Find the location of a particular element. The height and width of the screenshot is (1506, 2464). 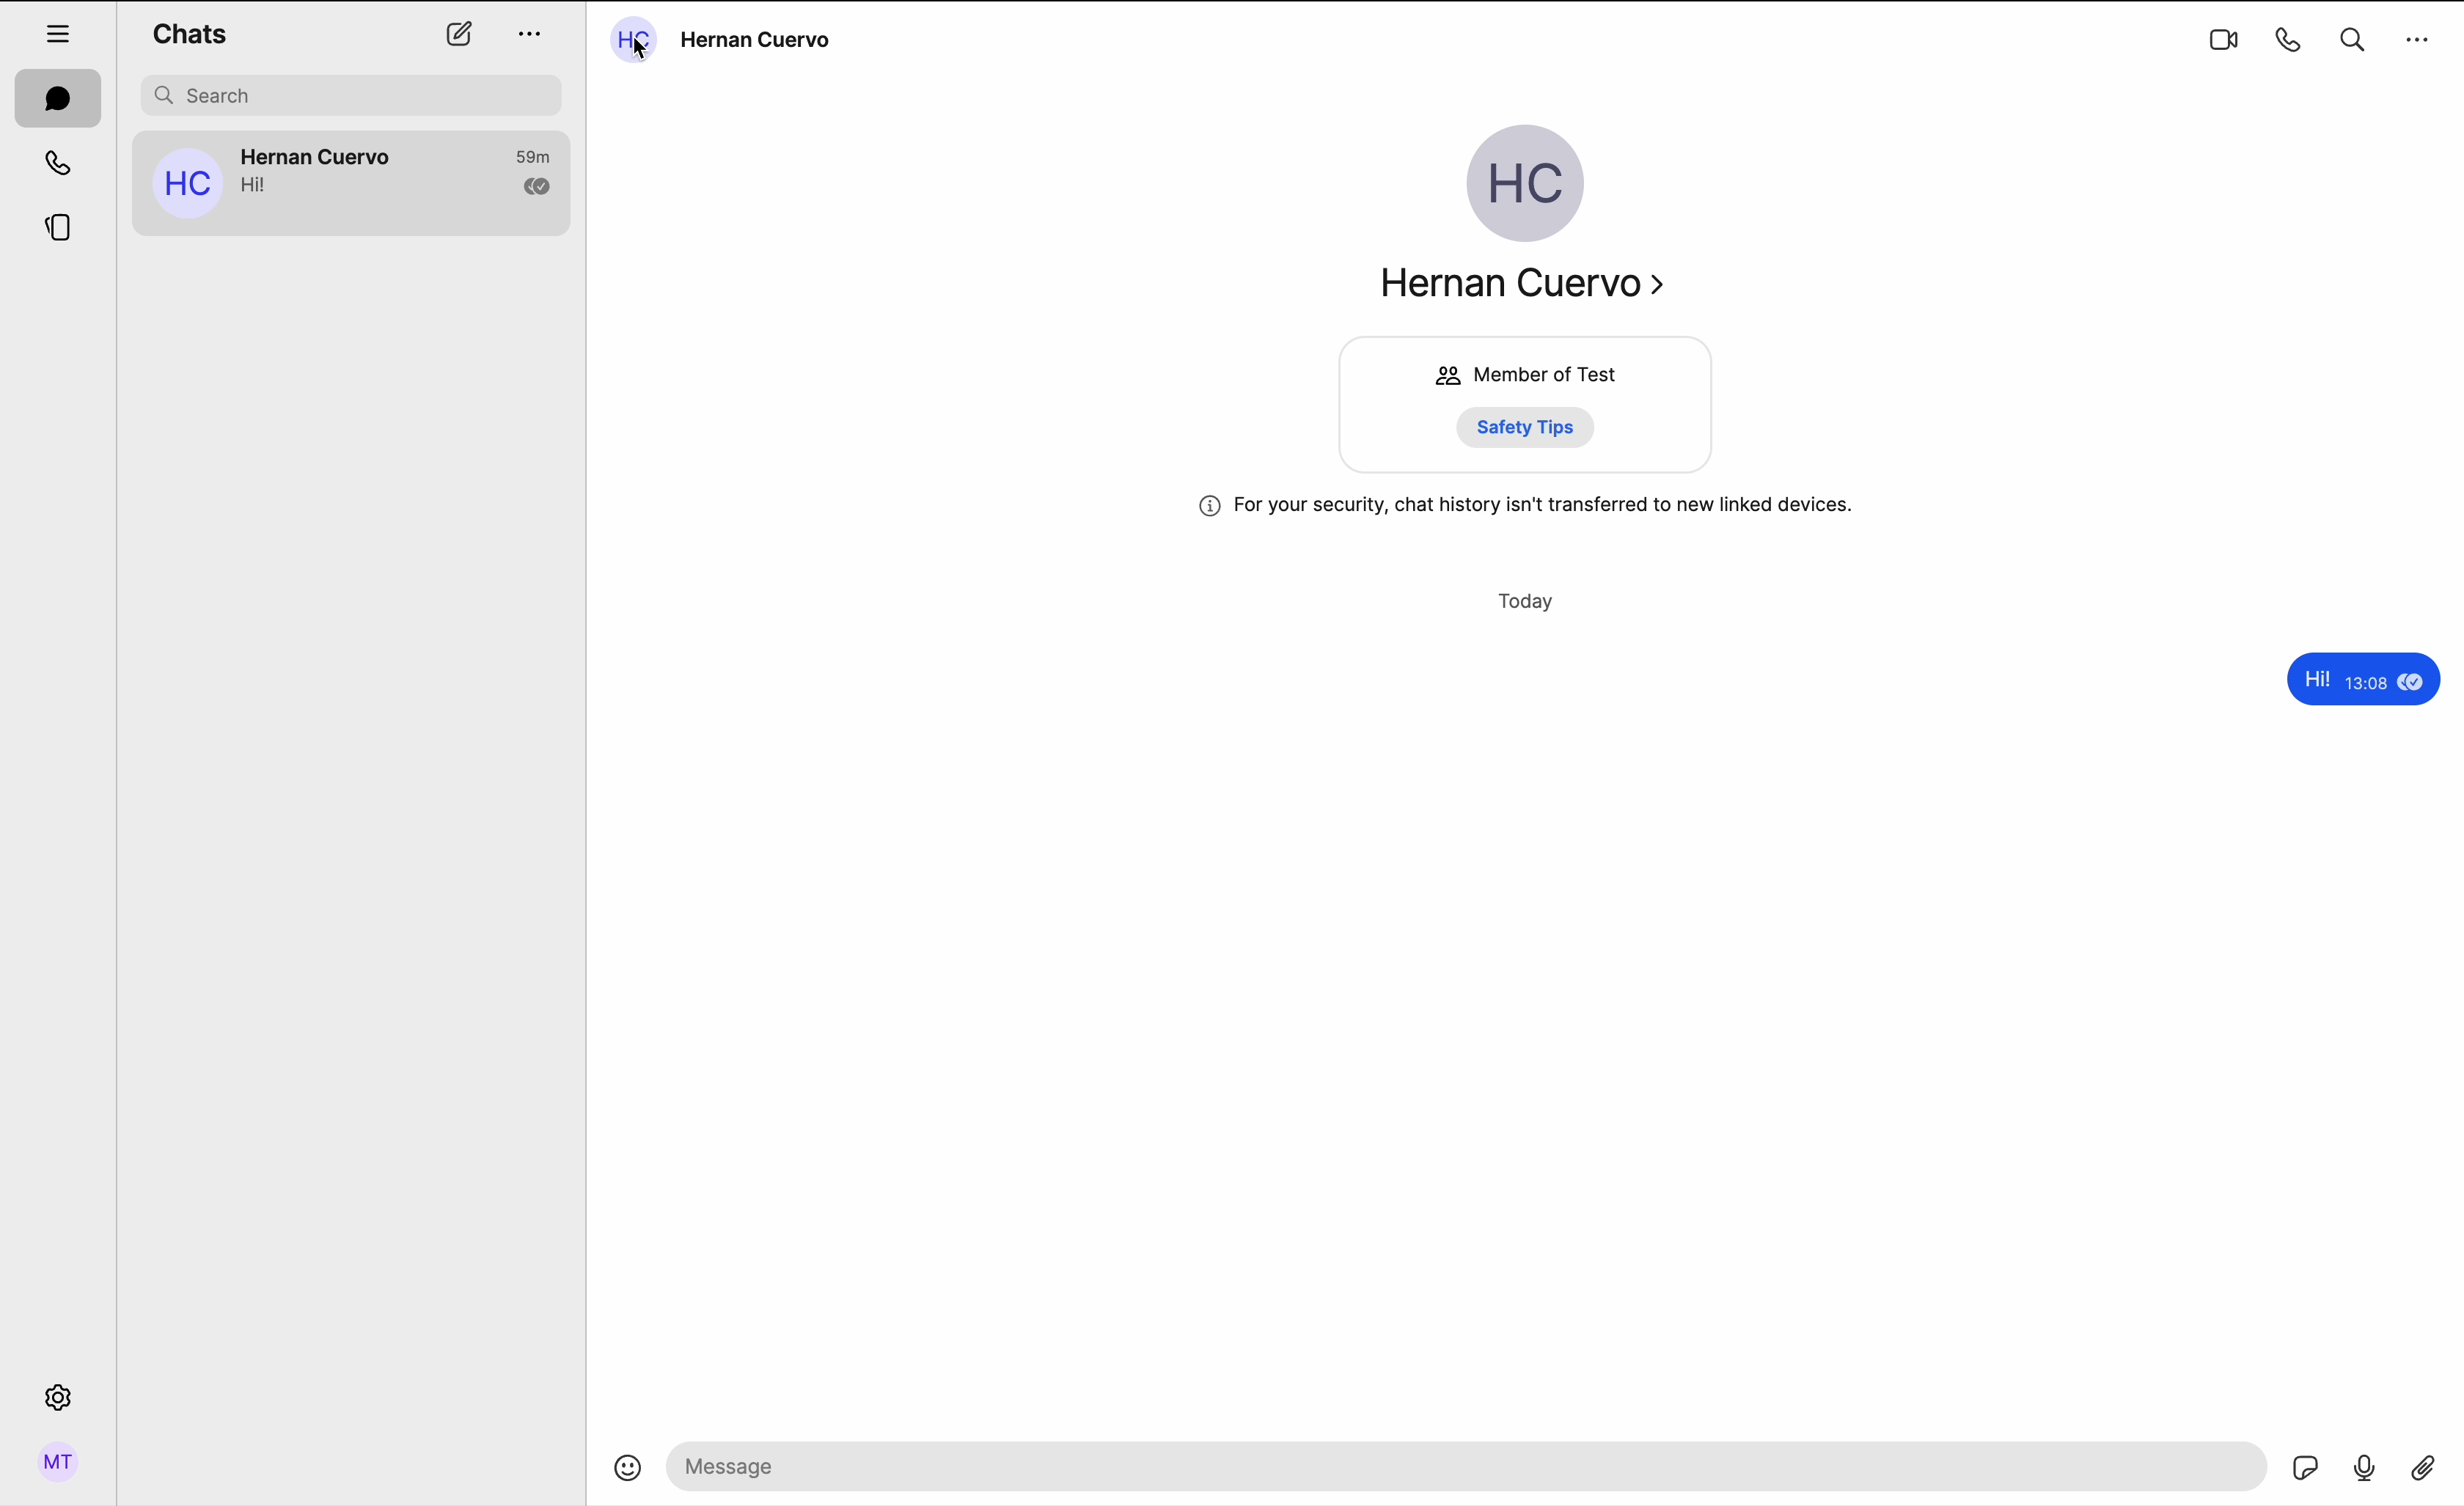

chats is located at coordinates (196, 32).